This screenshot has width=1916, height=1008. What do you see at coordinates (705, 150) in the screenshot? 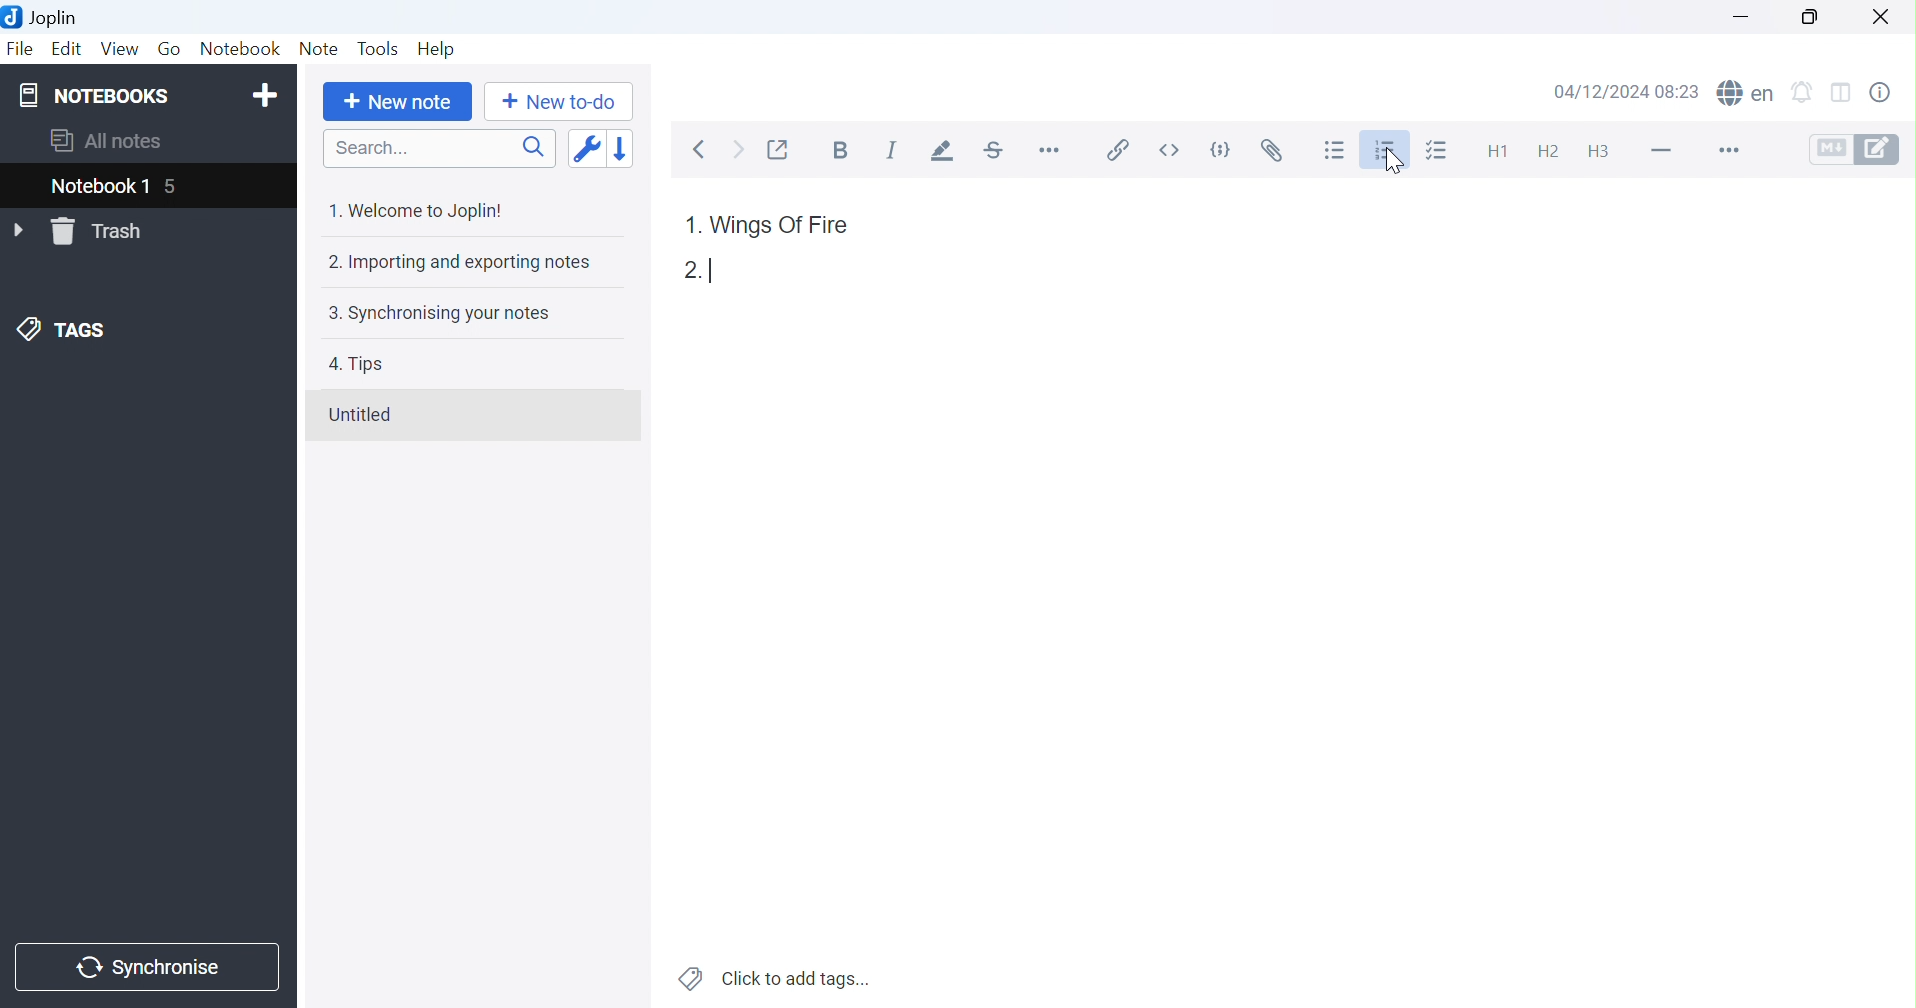
I see `Back` at bounding box center [705, 150].